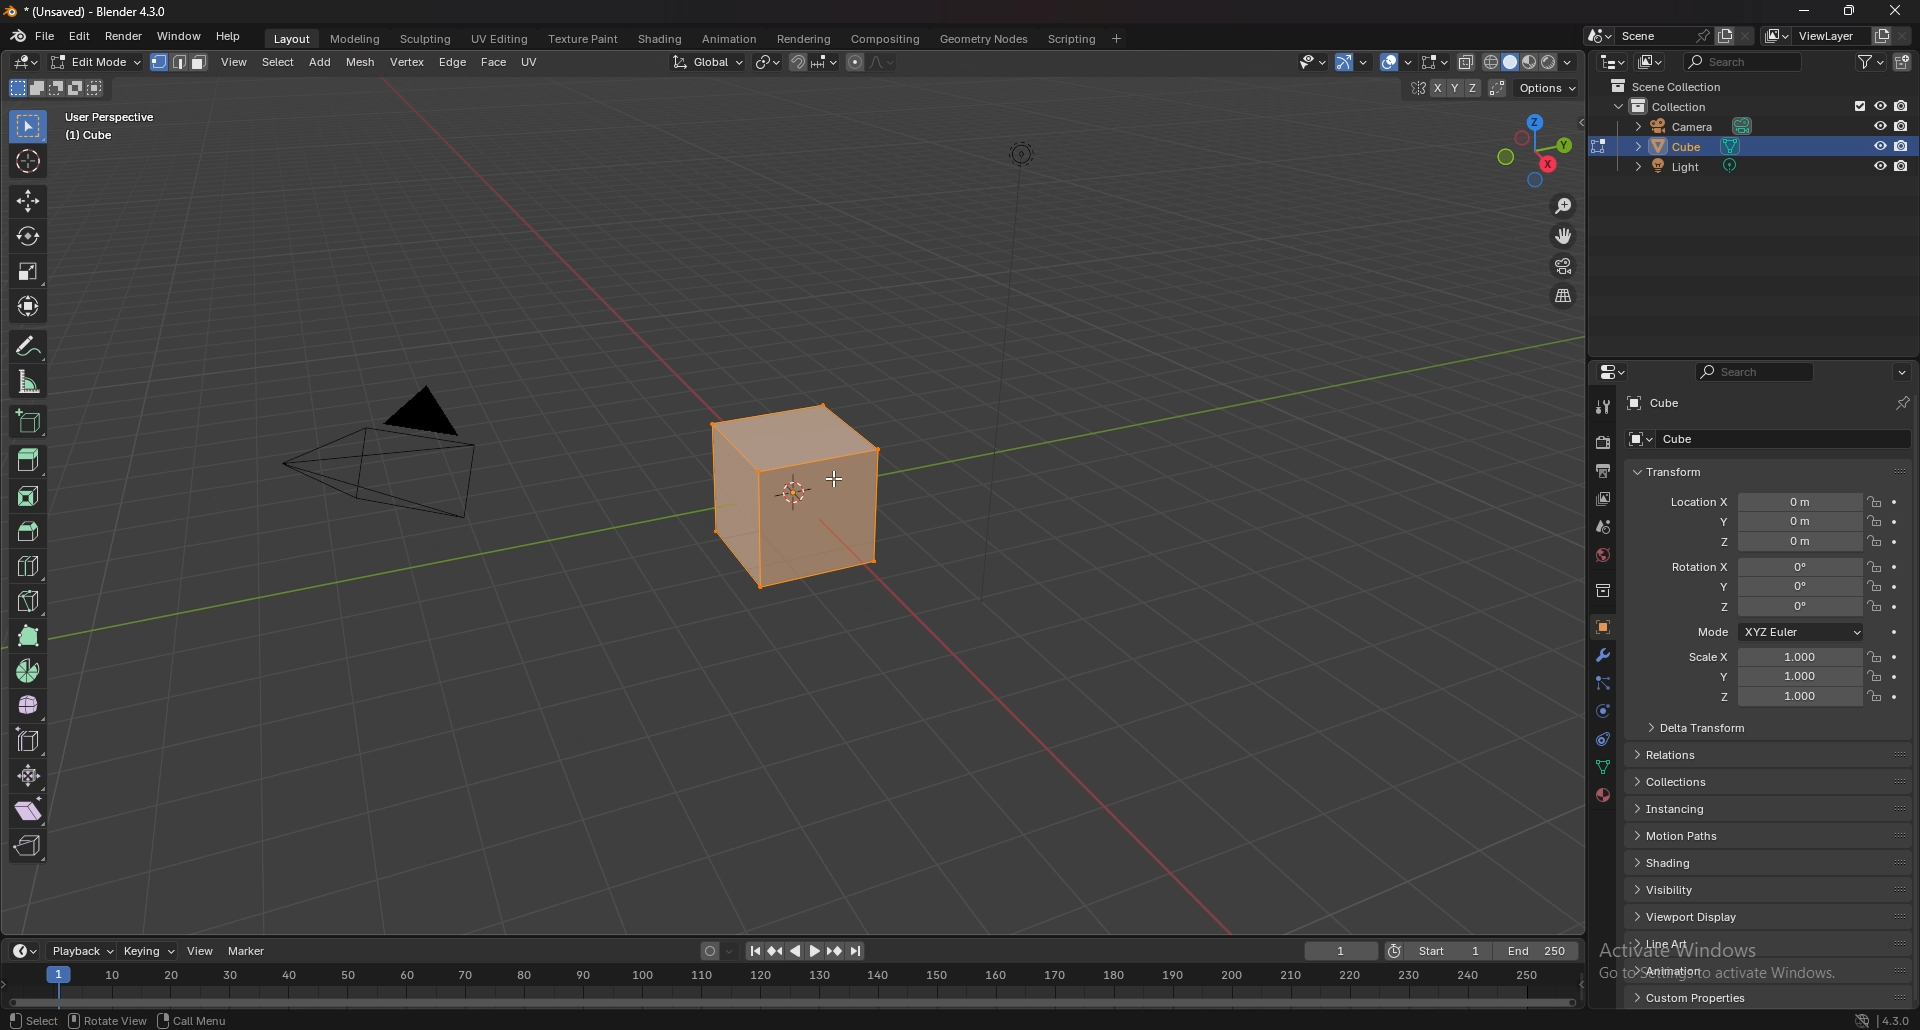 Image resolution: width=1920 pixels, height=1030 pixels. What do you see at coordinates (814, 62) in the screenshot?
I see `snapping` at bounding box center [814, 62].